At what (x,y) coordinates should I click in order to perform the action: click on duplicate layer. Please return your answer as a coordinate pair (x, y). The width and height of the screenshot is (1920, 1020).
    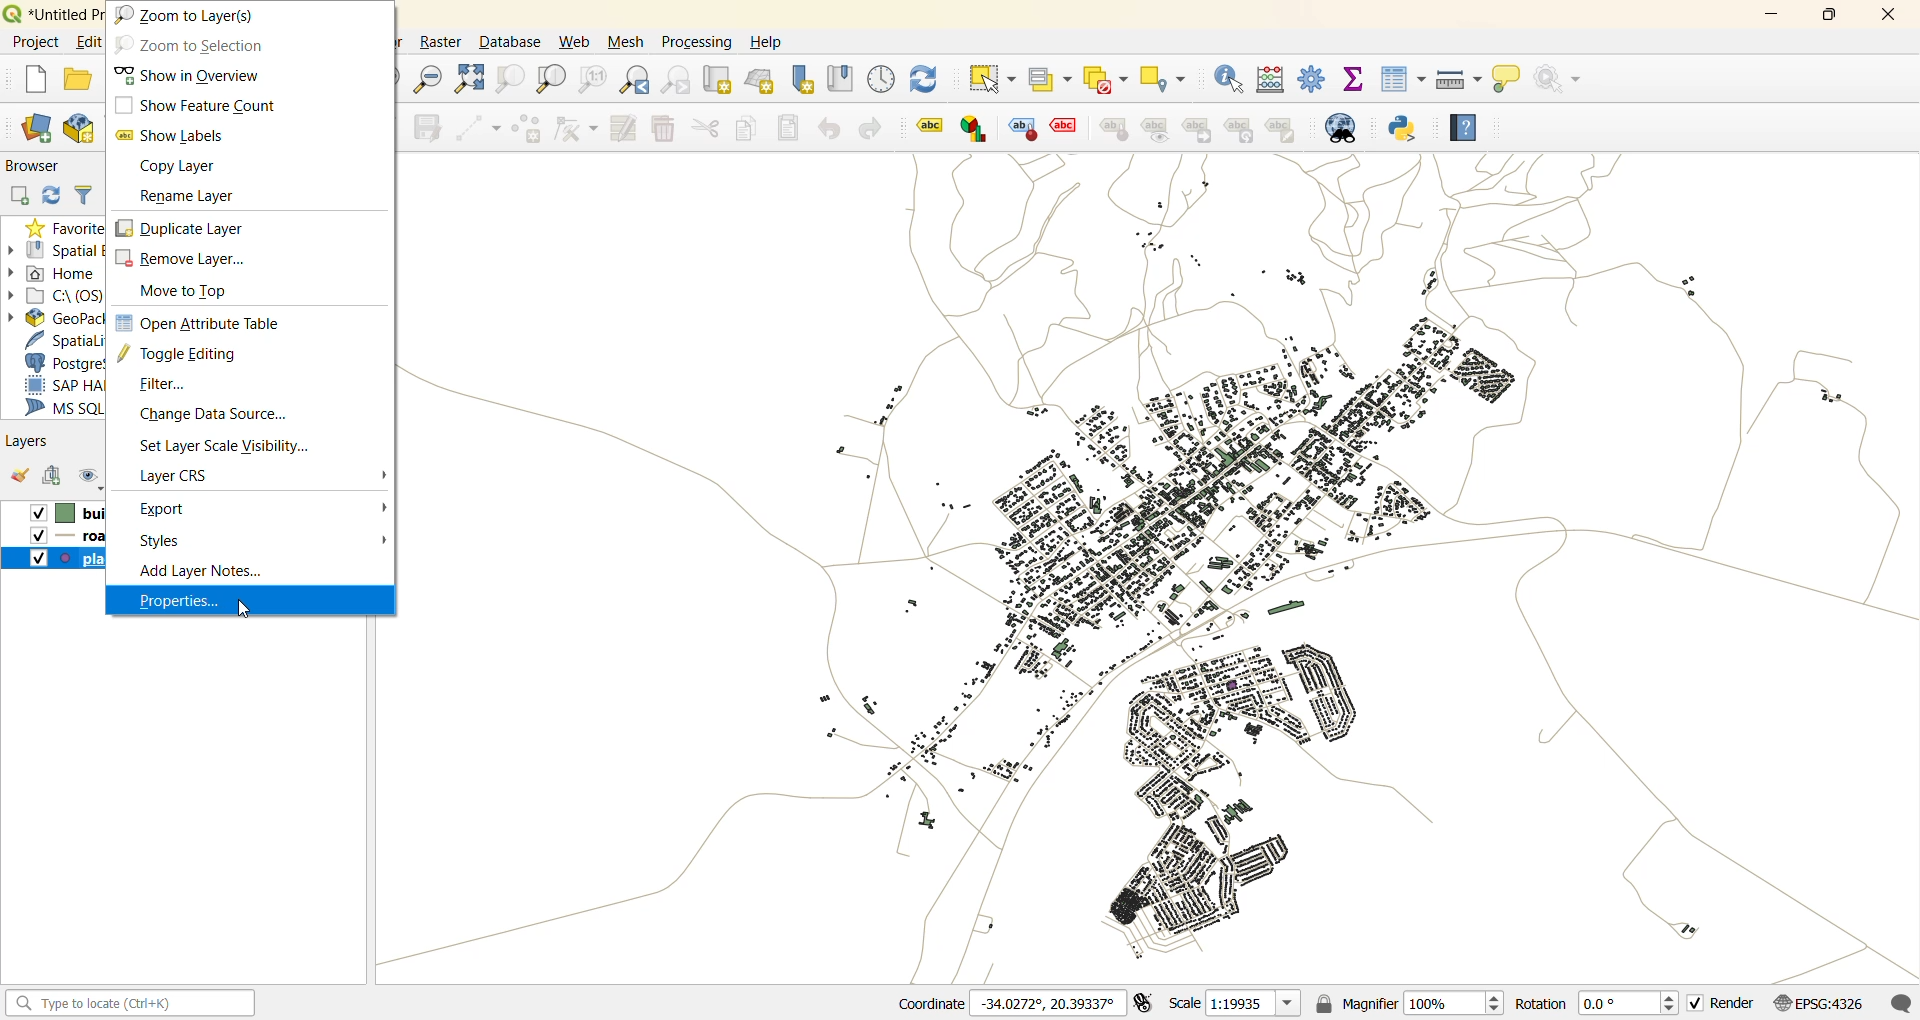
    Looking at the image, I should click on (188, 228).